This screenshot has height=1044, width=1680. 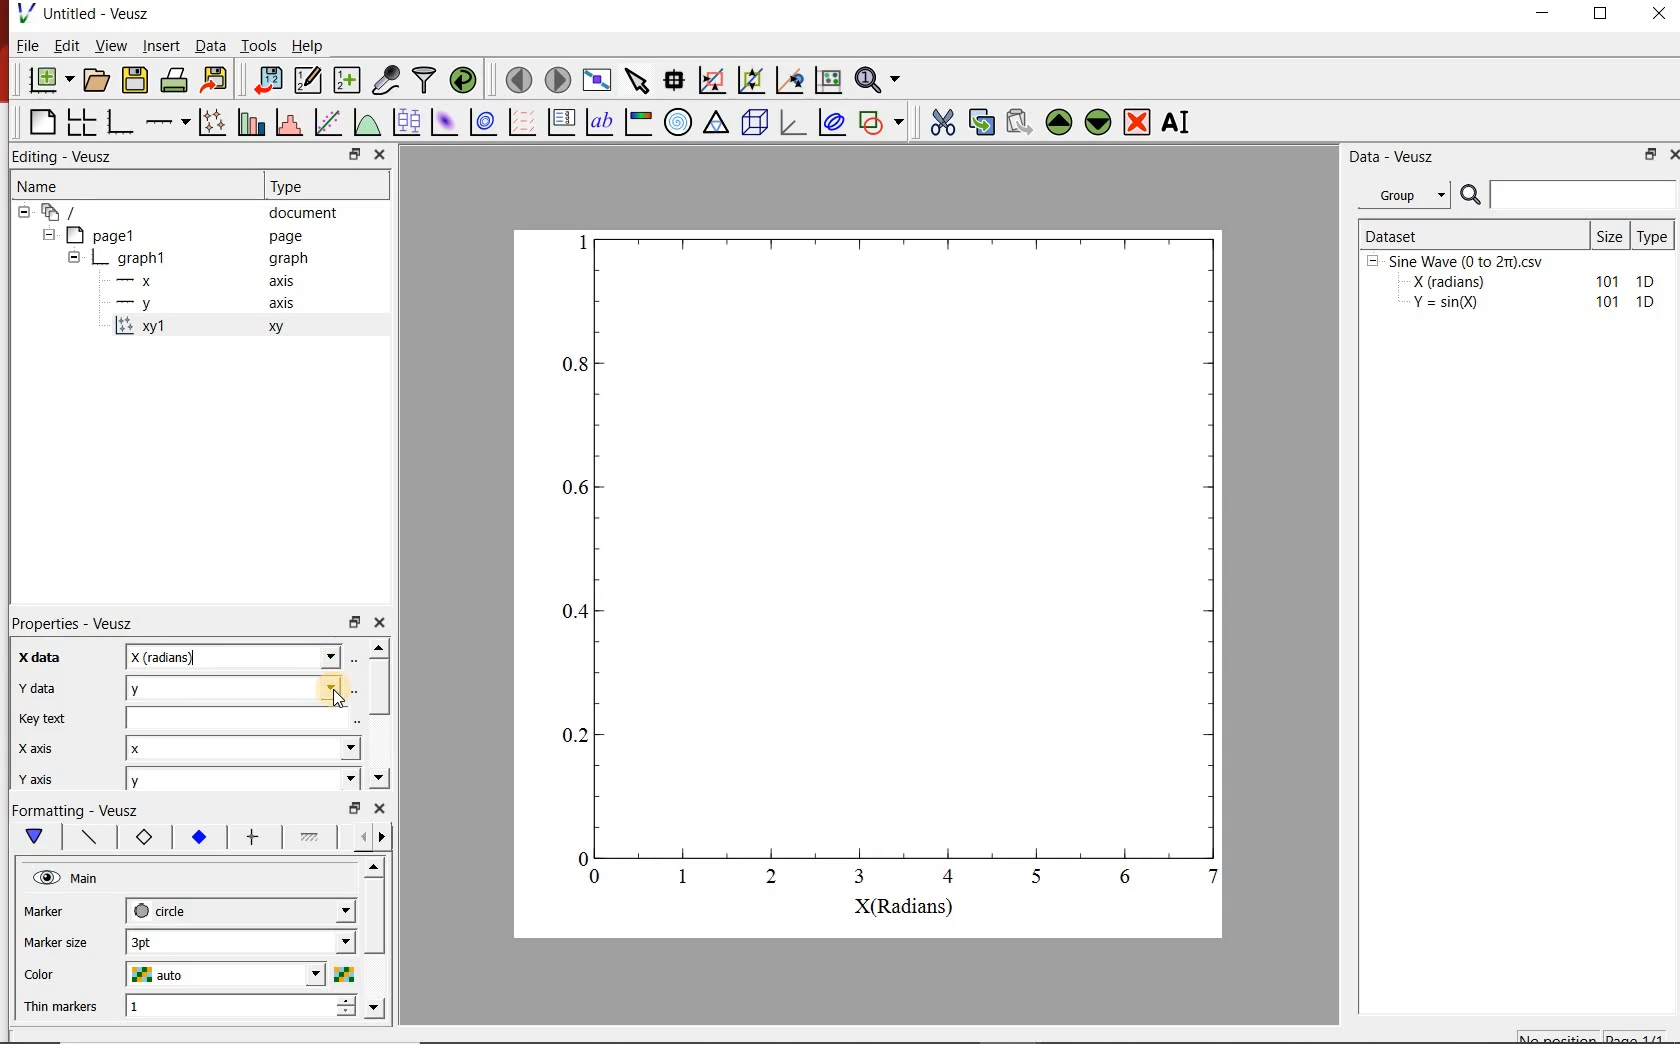 What do you see at coordinates (1611, 235) in the screenshot?
I see `Size` at bounding box center [1611, 235].